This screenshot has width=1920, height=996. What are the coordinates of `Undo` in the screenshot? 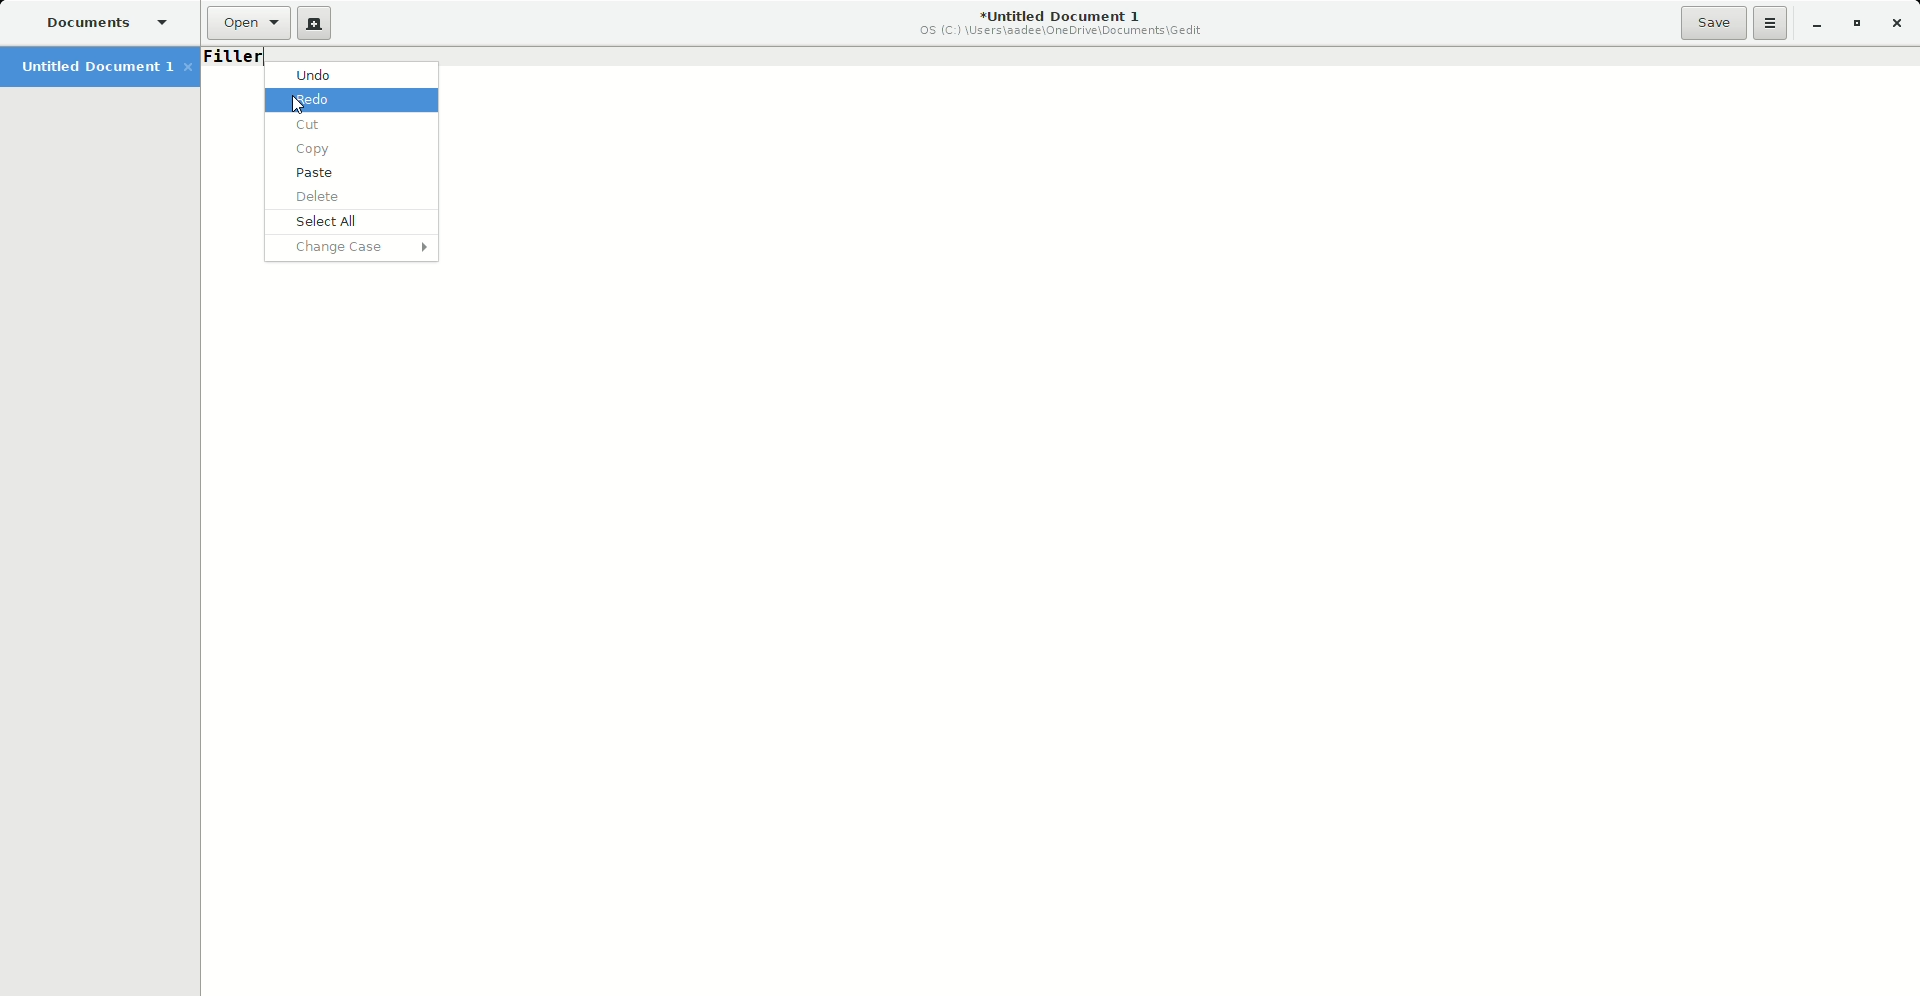 It's located at (352, 75).